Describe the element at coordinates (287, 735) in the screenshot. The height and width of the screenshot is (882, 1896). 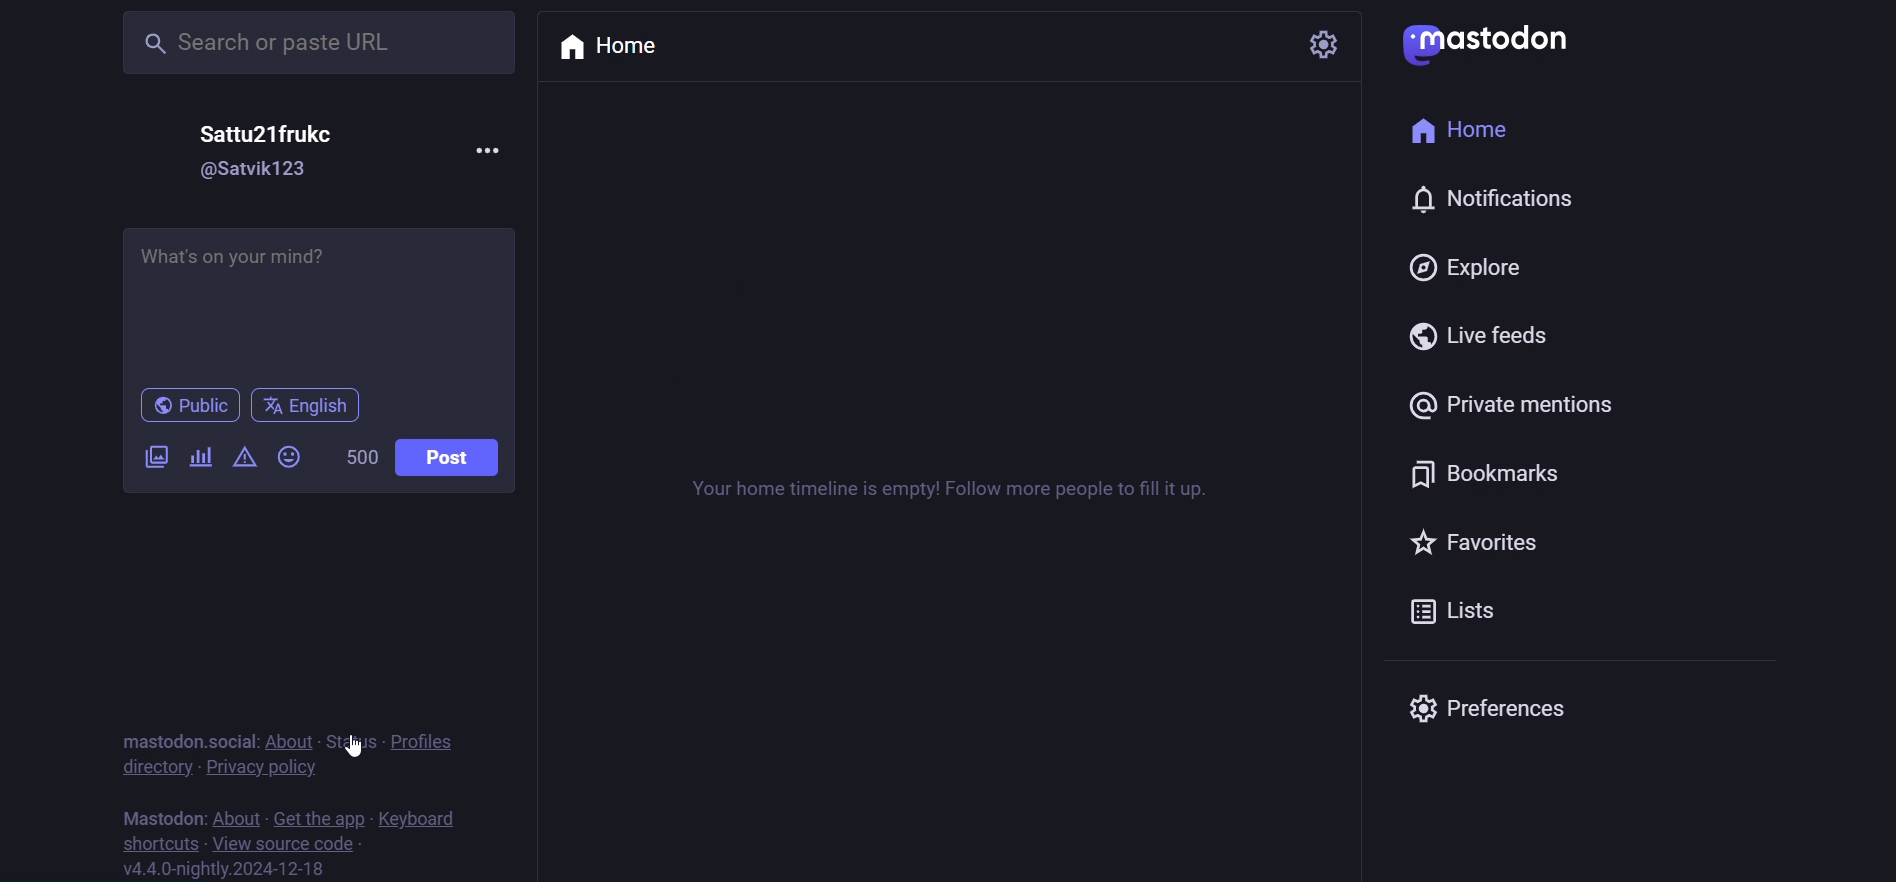
I see `about` at that location.